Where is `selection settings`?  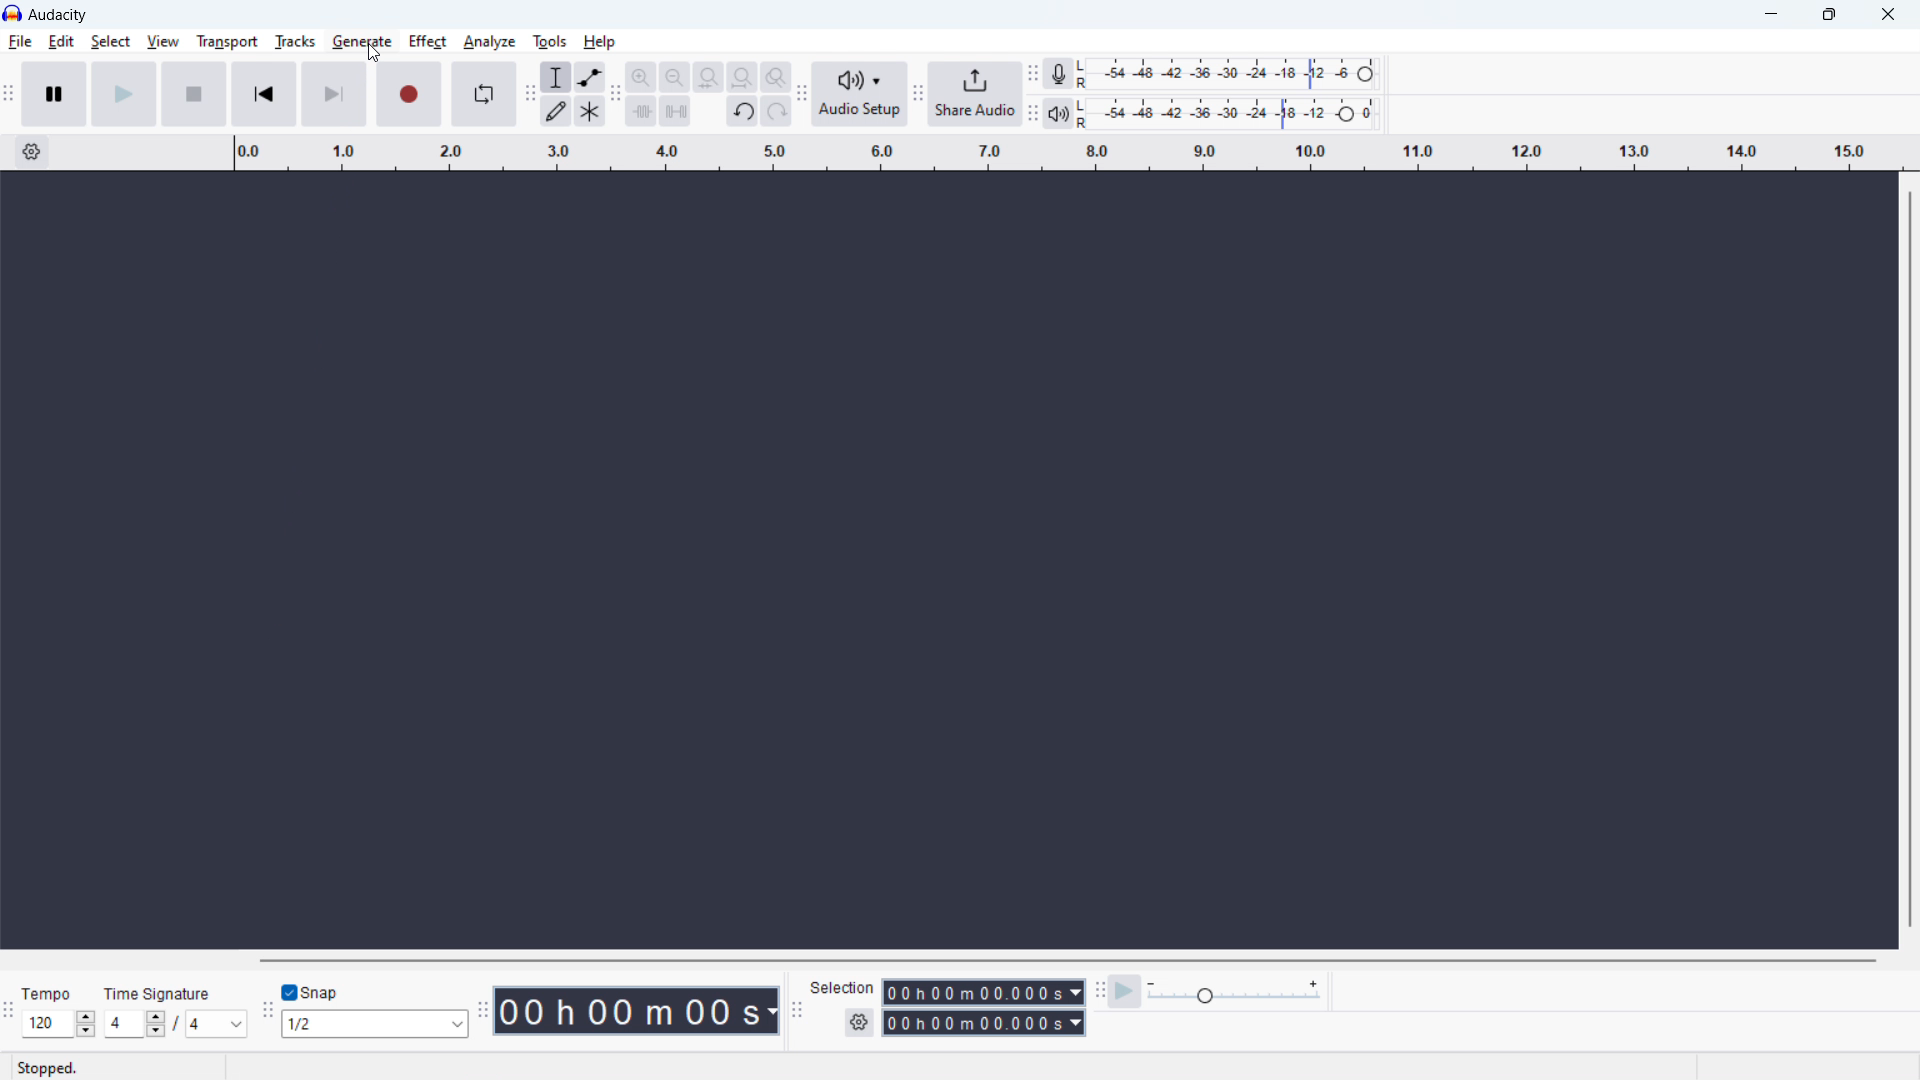 selection settings is located at coordinates (859, 1023).